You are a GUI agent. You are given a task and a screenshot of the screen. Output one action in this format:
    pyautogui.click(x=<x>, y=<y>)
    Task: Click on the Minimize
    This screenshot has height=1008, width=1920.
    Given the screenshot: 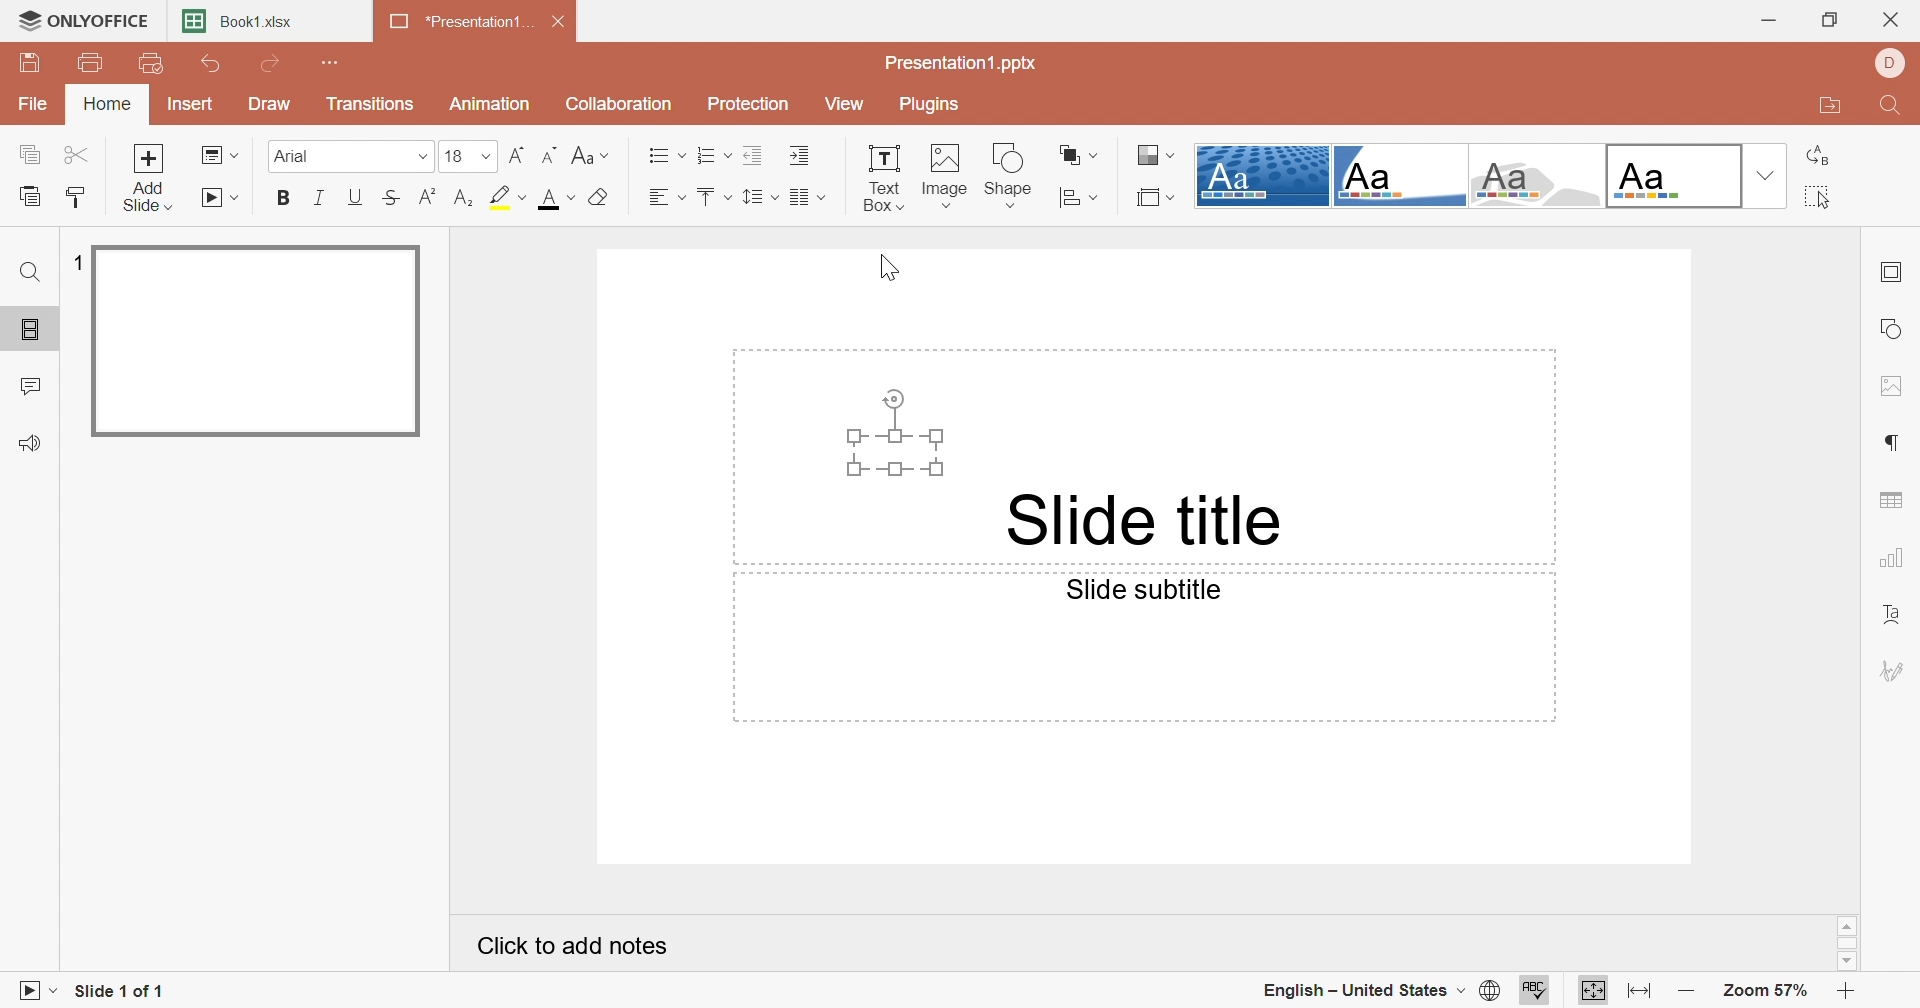 What is the action you would take?
    pyautogui.click(x=1770, y=17)
    